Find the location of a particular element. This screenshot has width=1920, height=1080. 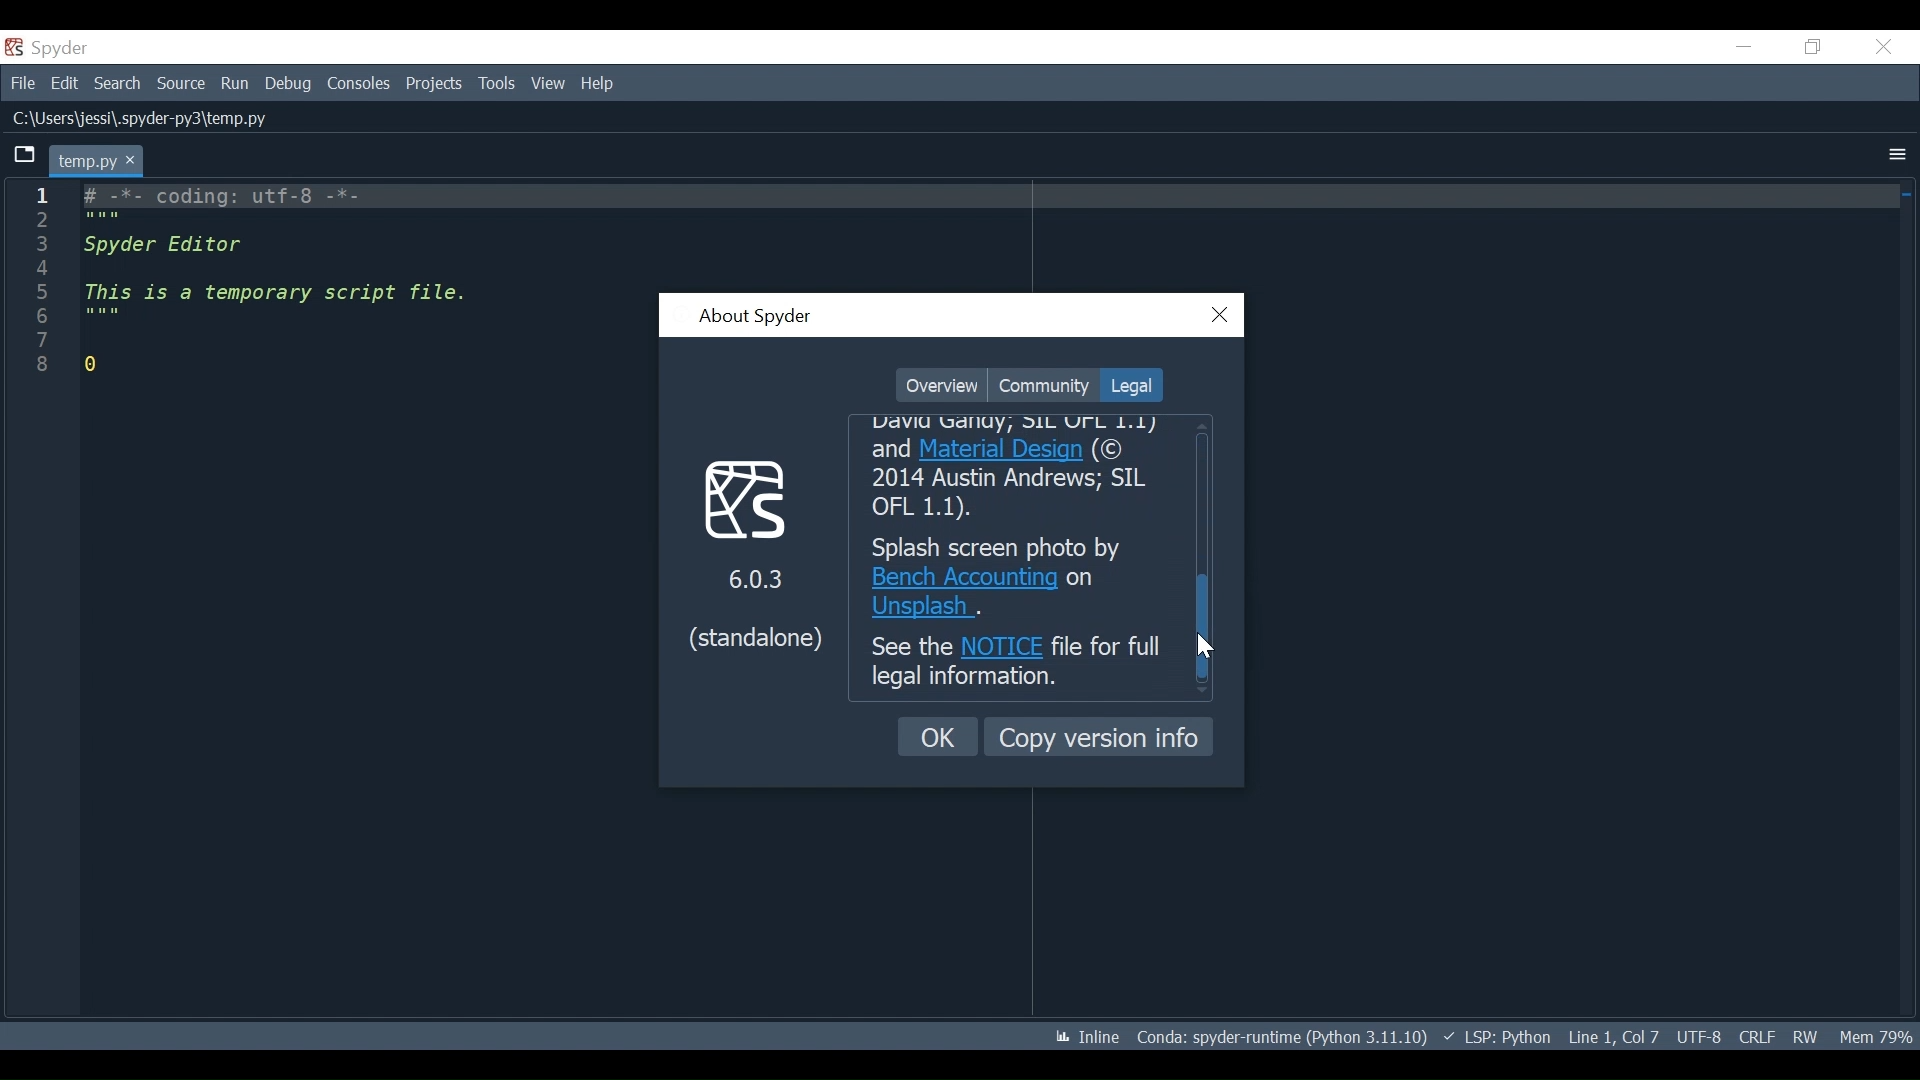

Cursor is located at coordinates (1208, 646).